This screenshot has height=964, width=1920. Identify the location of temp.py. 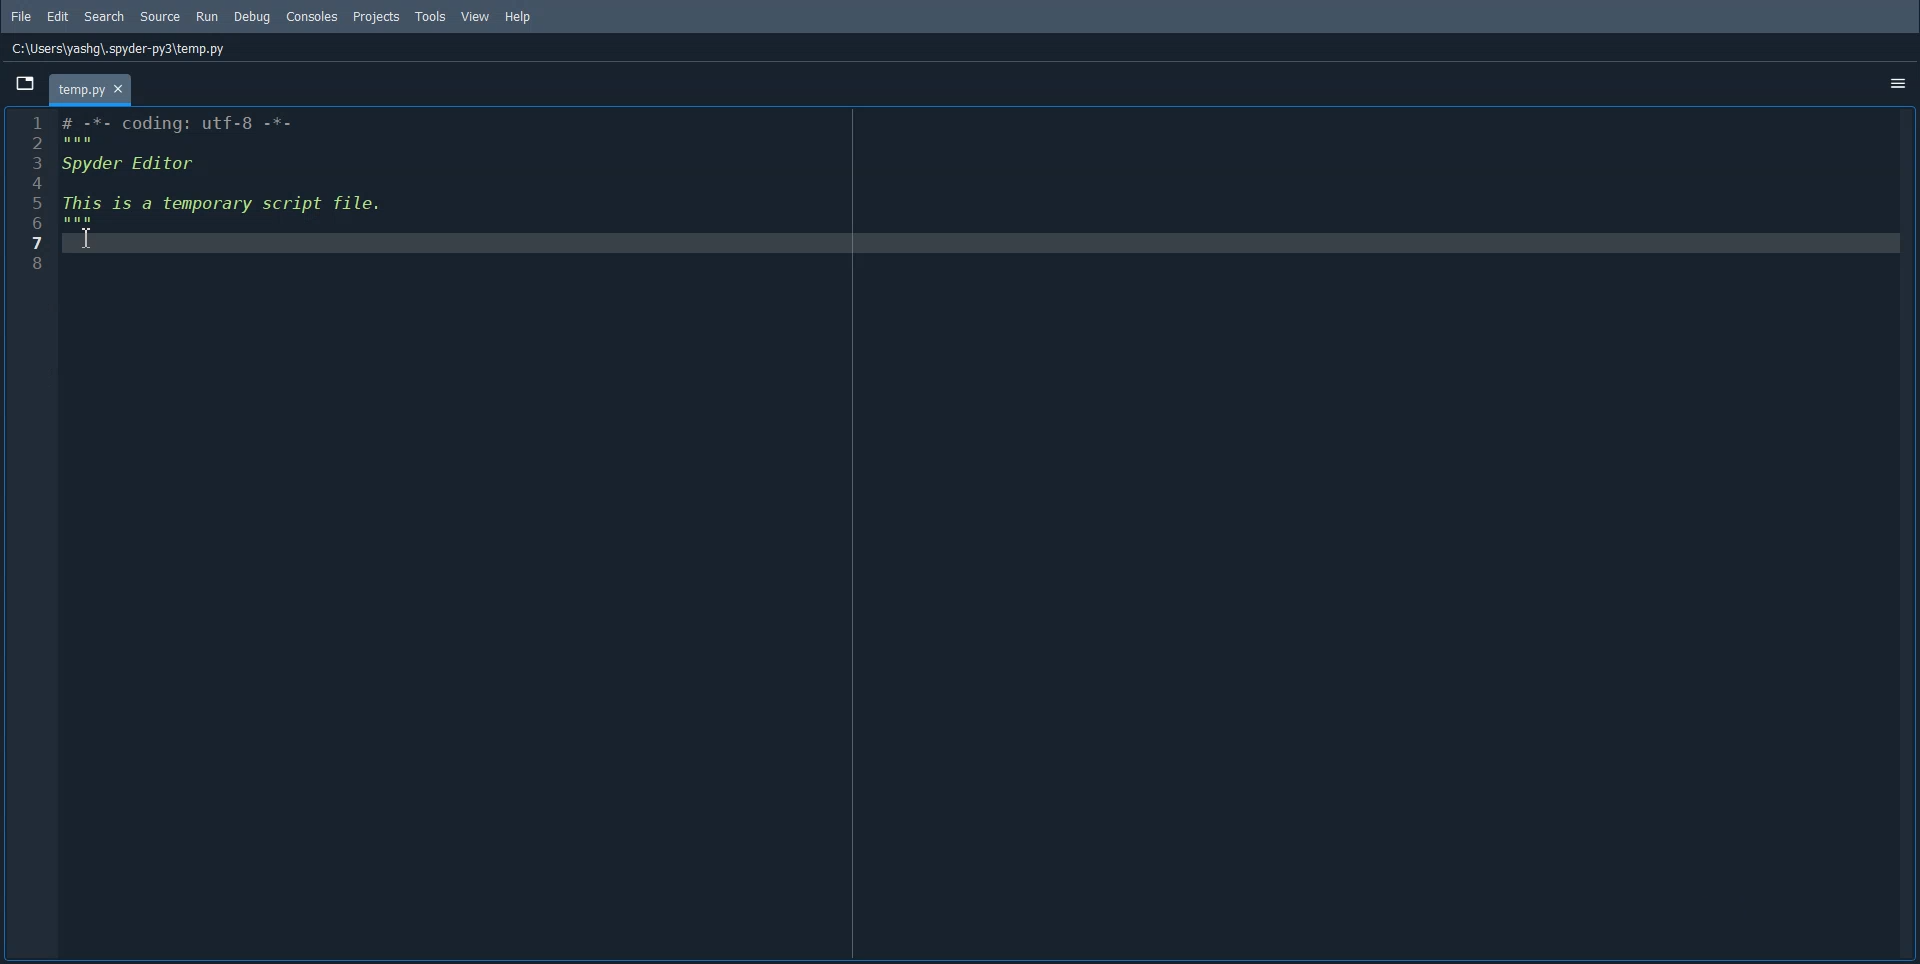
(92, 89).